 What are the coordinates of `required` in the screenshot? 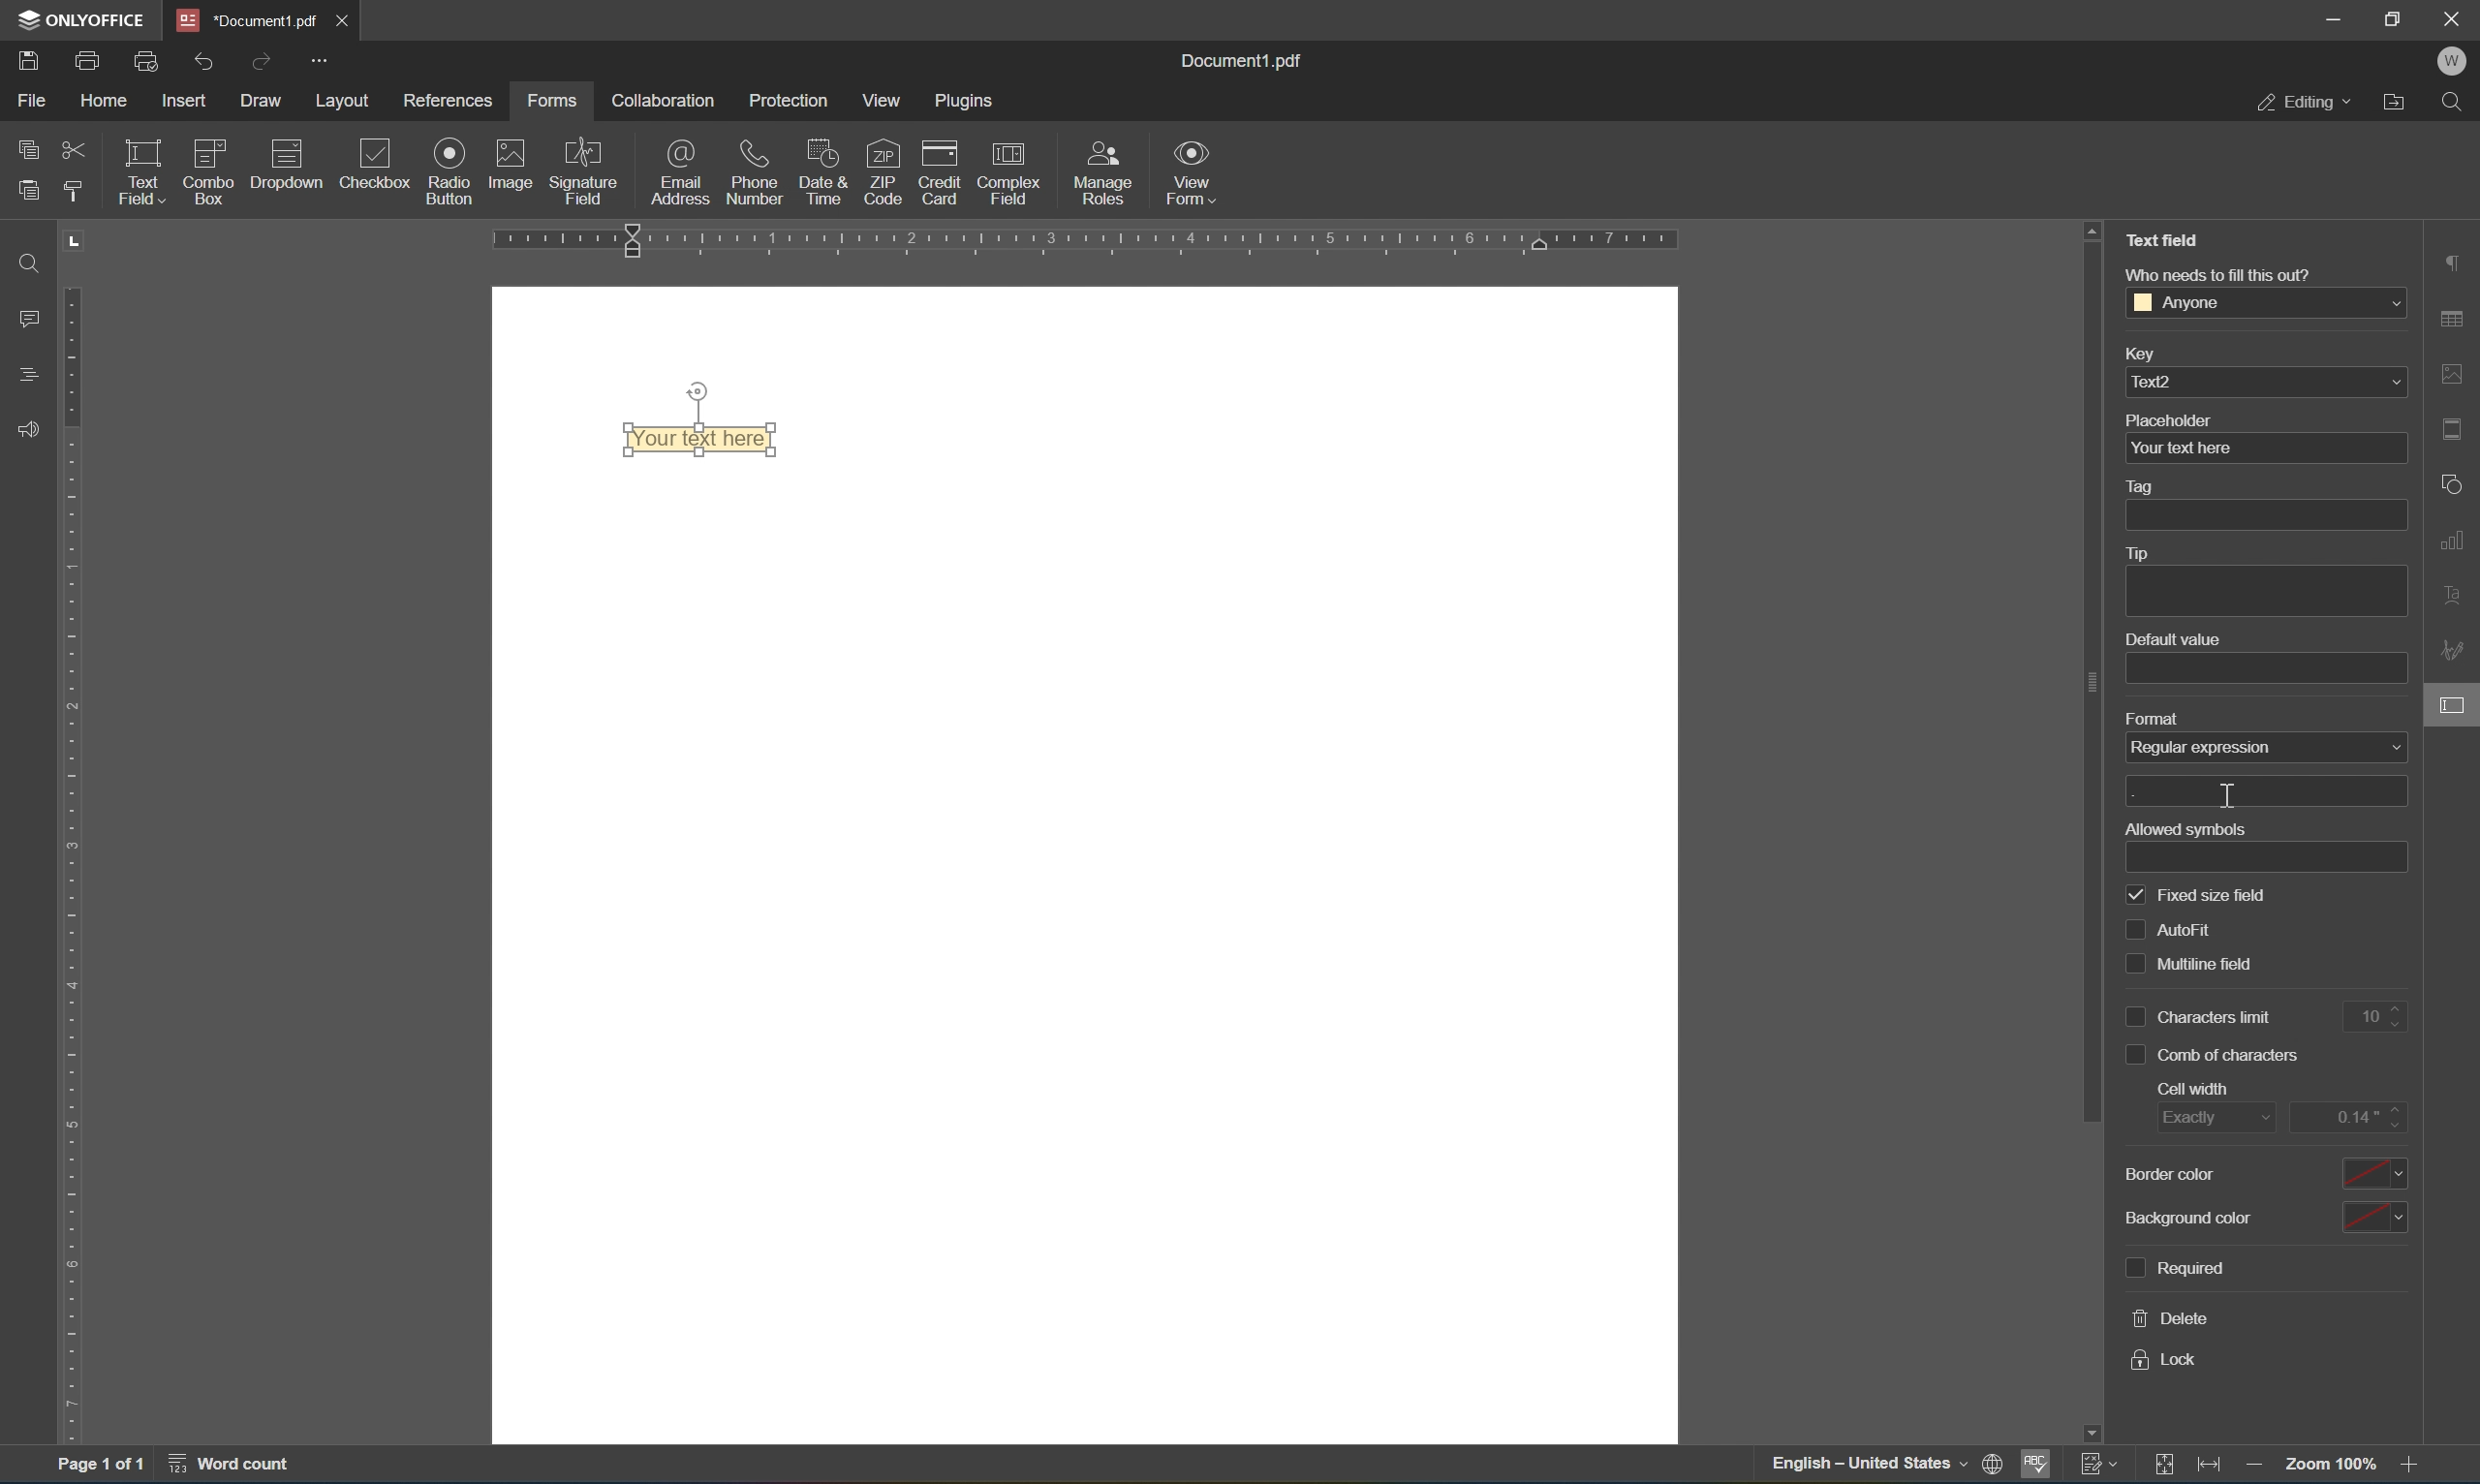 It's located at (2183, 1270).